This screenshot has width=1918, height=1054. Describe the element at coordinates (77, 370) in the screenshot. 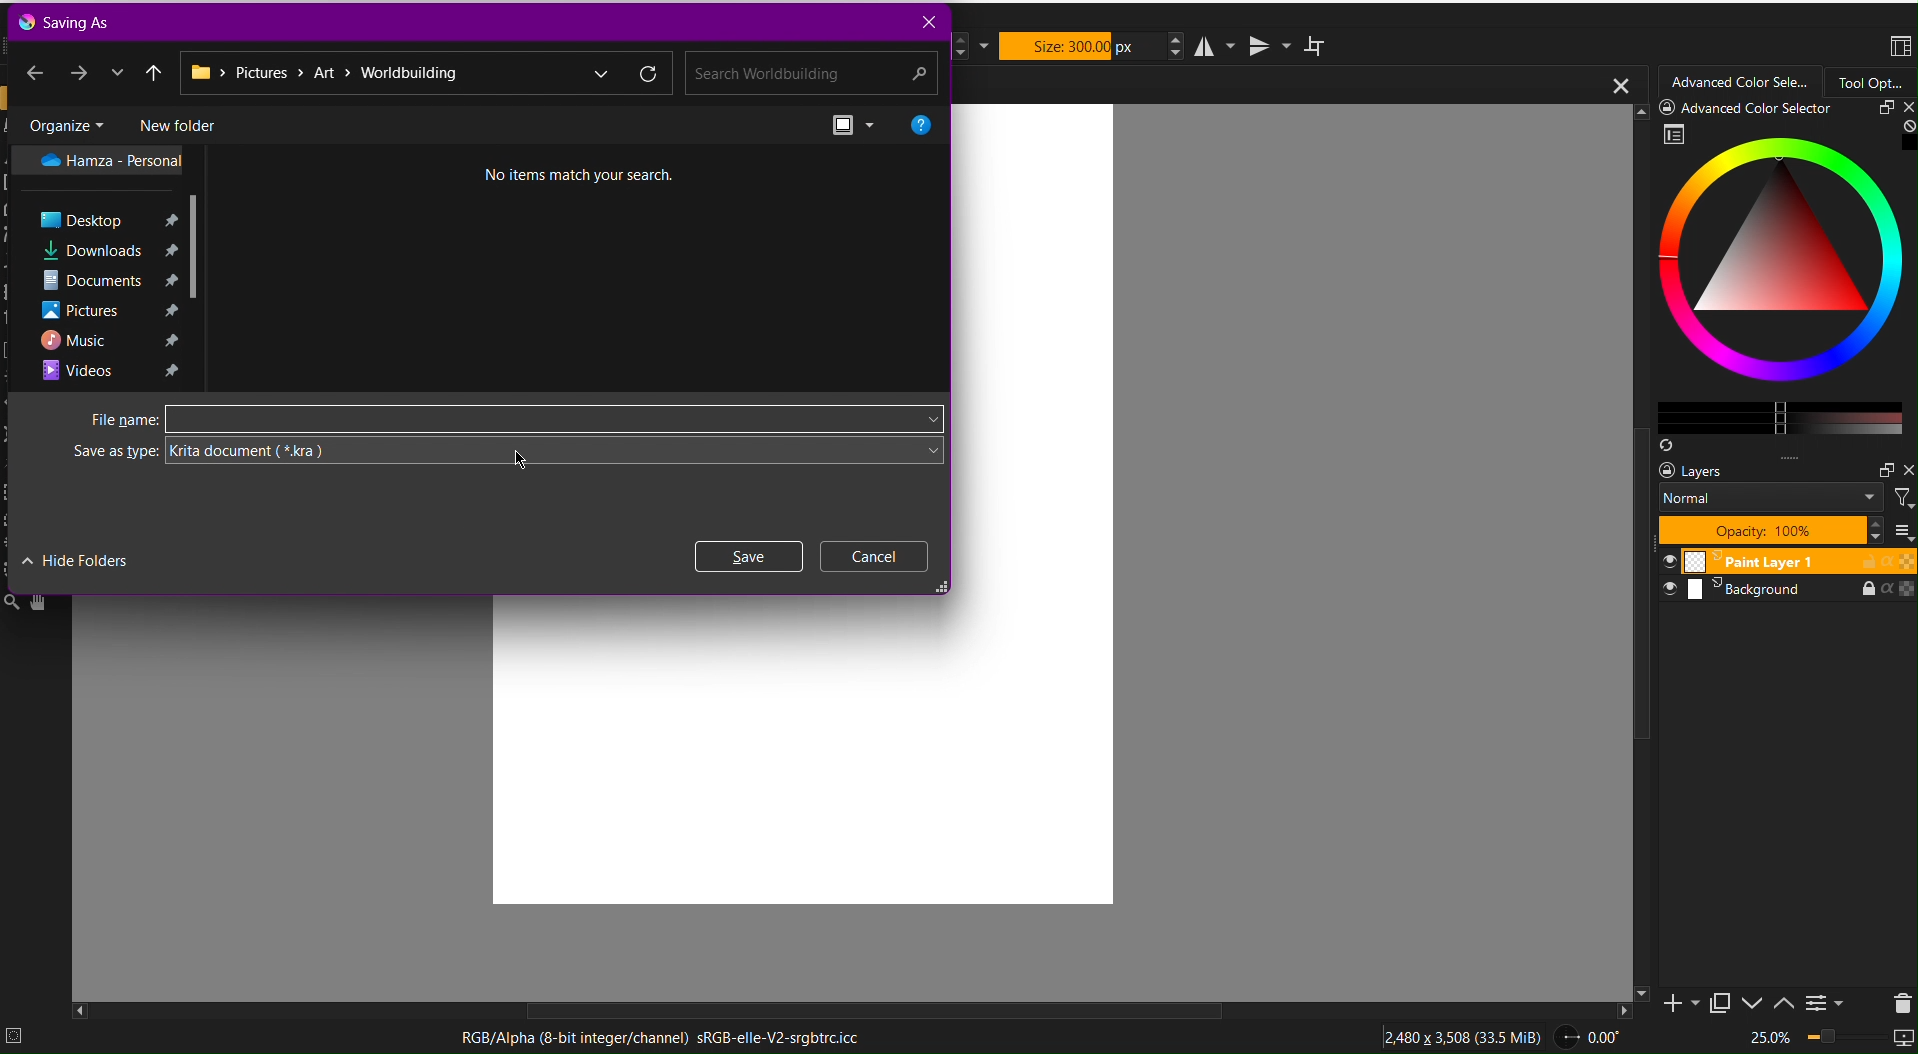

I see `Videos` at that location.